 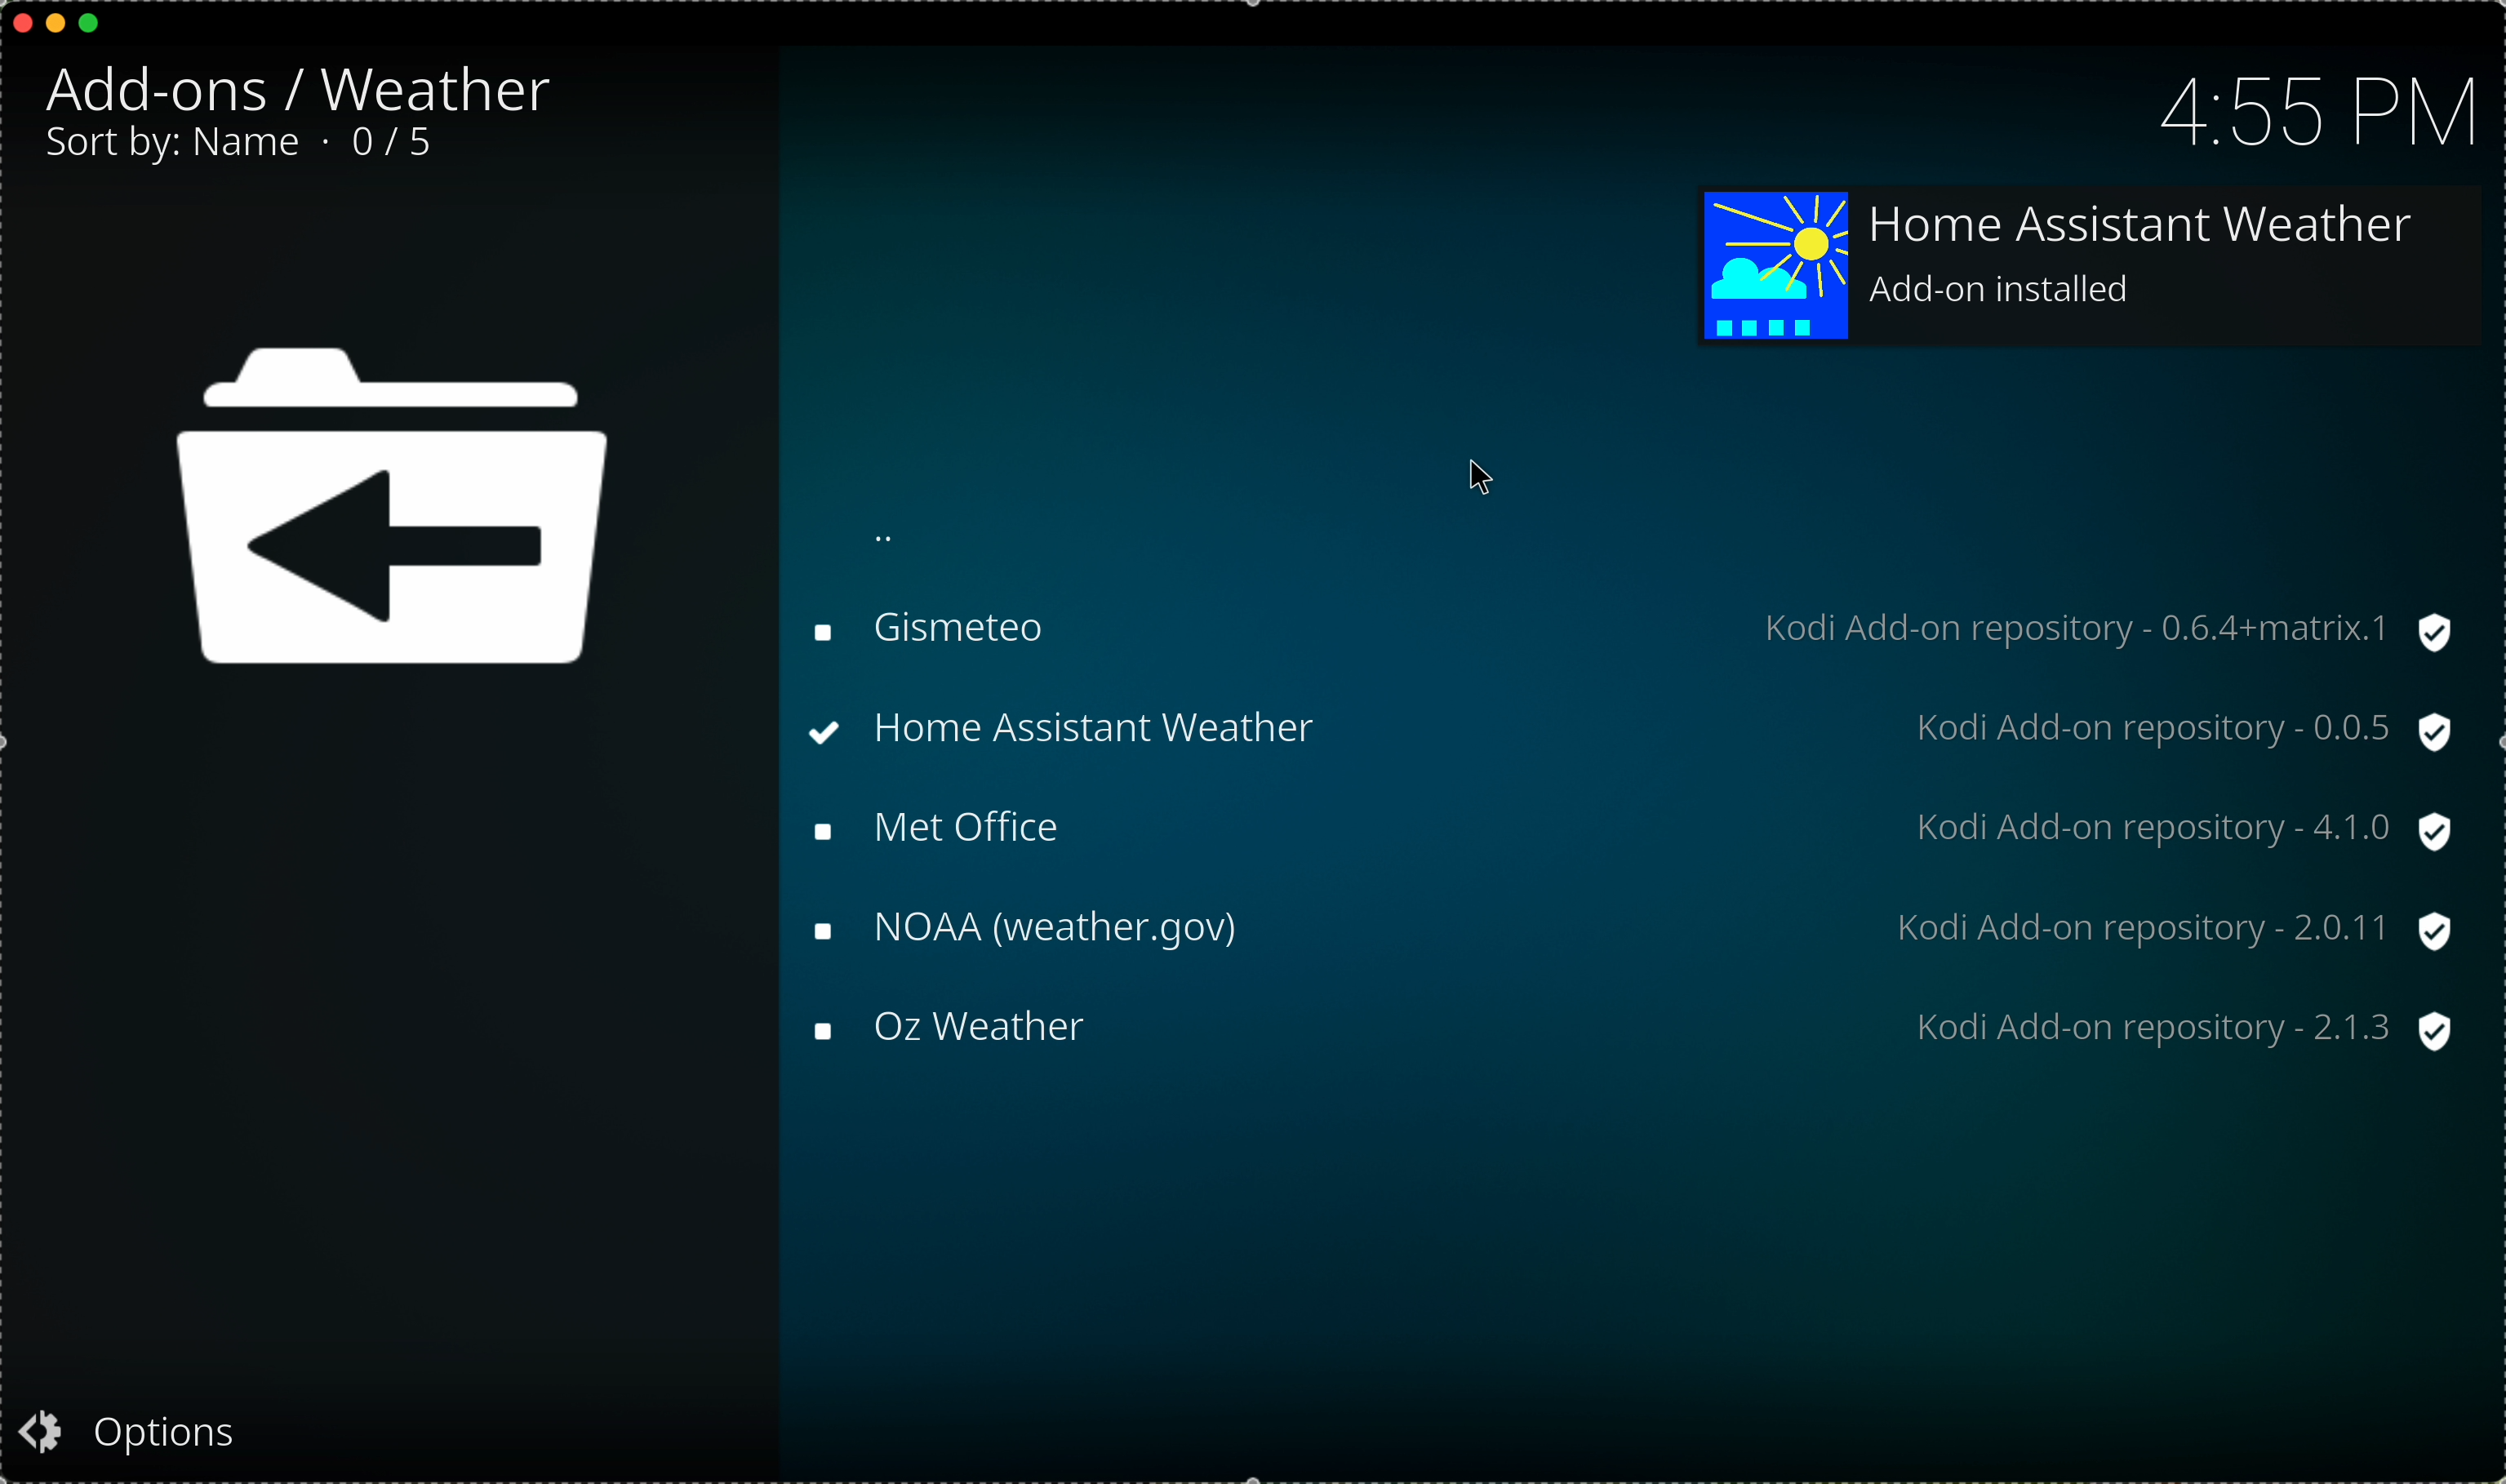 What do you see at coordinates (395, 499) in the screenshot?
I see `icon back` at bounding box center [395, 499].